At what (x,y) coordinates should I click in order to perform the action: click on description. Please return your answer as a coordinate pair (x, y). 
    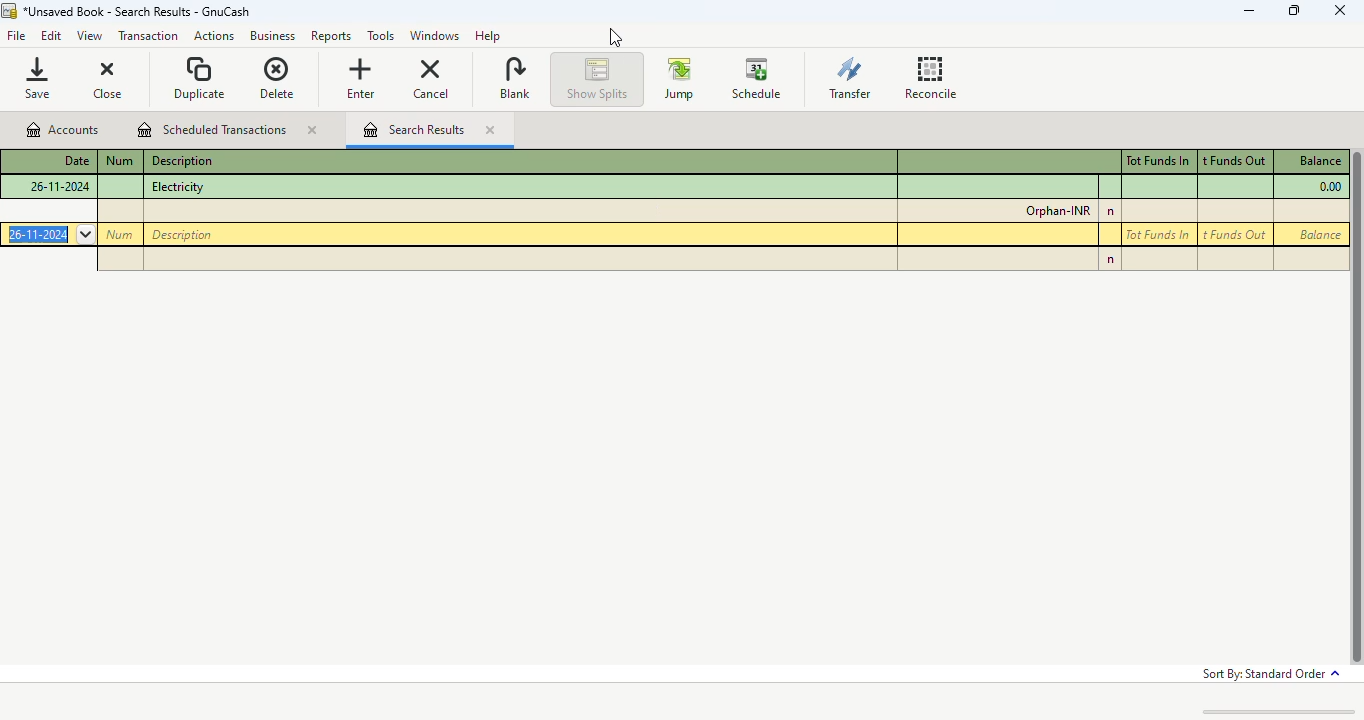
    Looking at the image, I should click on (182, 161).